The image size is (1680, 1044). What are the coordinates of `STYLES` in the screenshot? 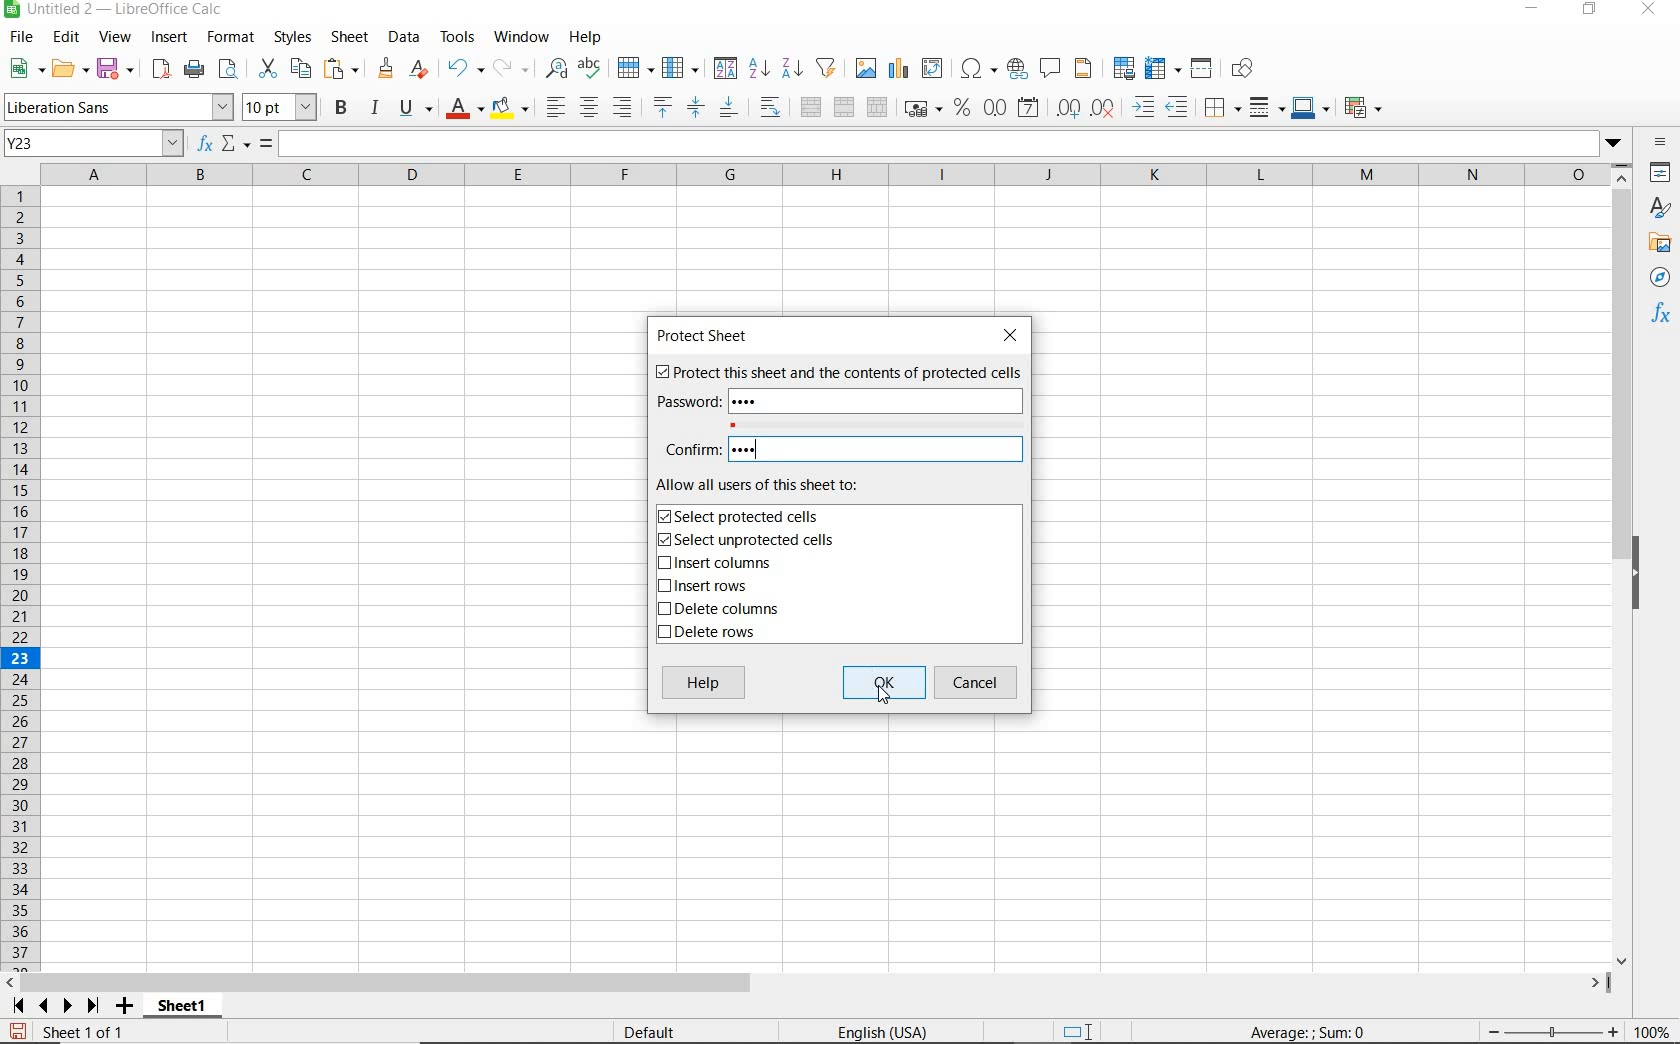 It's located at (1660, 208).